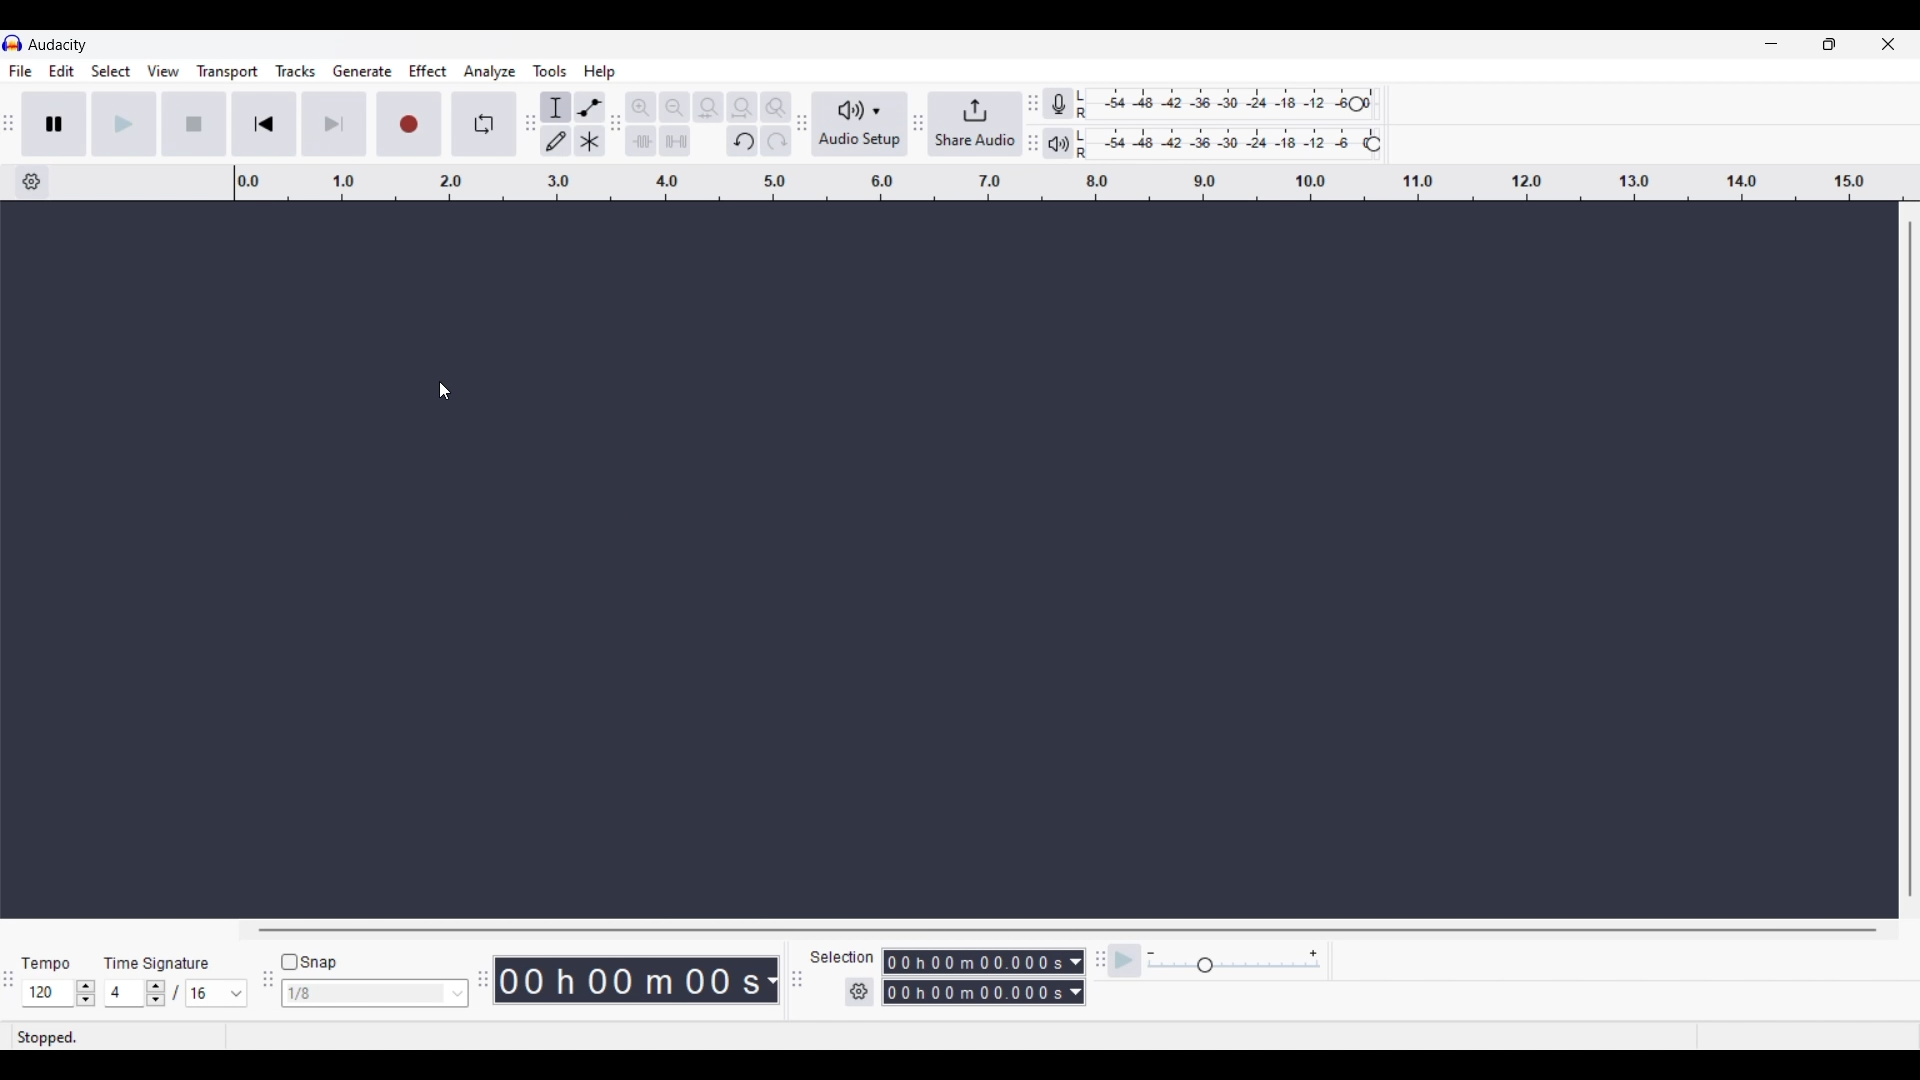 The width and height of the screenshot is (1920, 1080). What do you see at coordinates (1125, 961) in the screenshot?
I see `Play-at-speed/Play-at-speed oncce` at bounding box center [1125, 961].